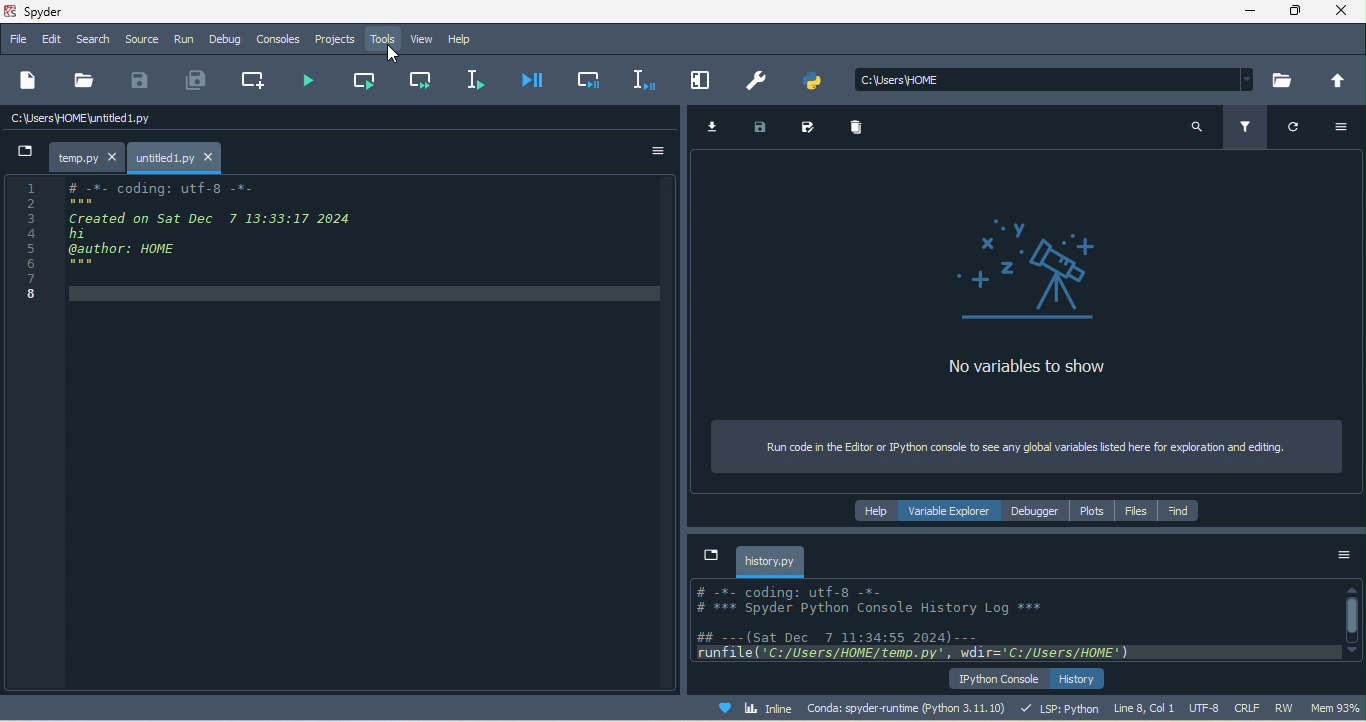 The width and height of the screenshot is (1366, 722). Describe the element at coordinates (1338, 129) in the screenshot. I see `option` at that location.